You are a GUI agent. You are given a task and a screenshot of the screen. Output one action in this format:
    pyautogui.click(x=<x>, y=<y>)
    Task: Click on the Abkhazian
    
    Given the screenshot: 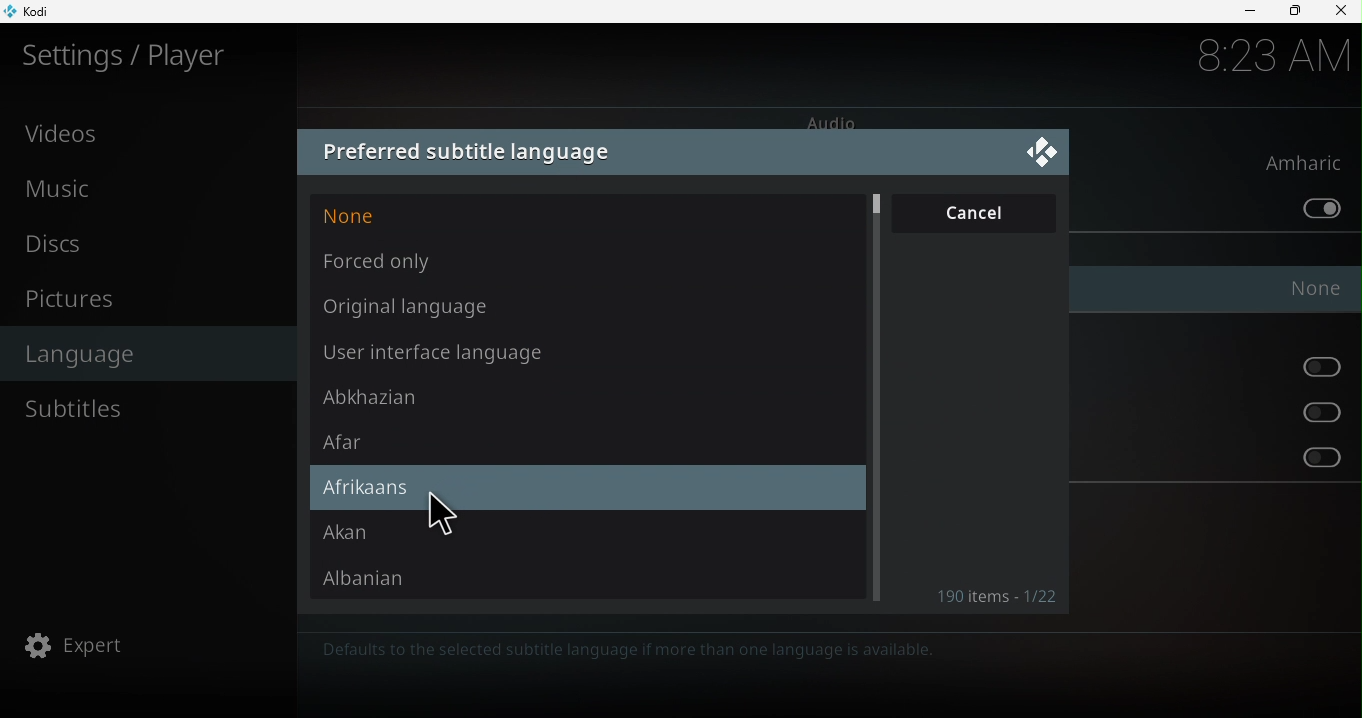 What is the action you would take?
    pyautogui.click(x=578, y=399)
    